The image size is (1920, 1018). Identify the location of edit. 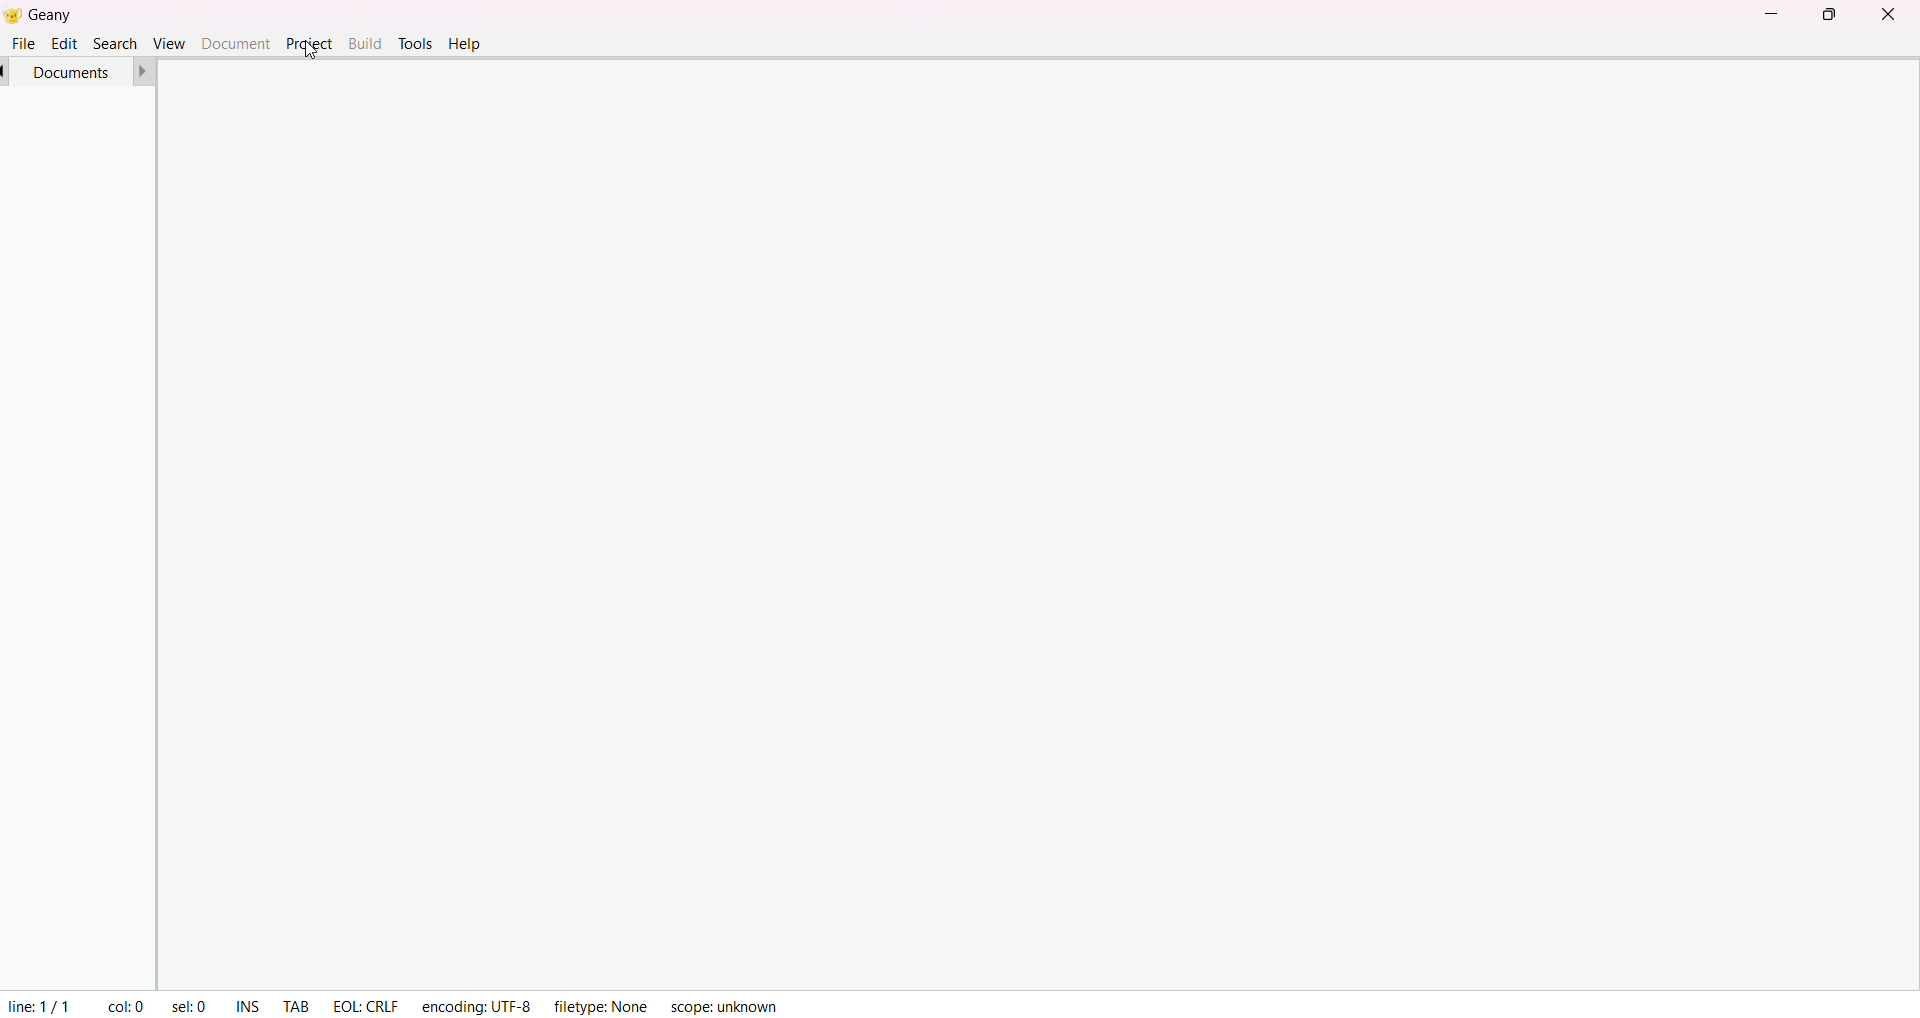
(66, 42).